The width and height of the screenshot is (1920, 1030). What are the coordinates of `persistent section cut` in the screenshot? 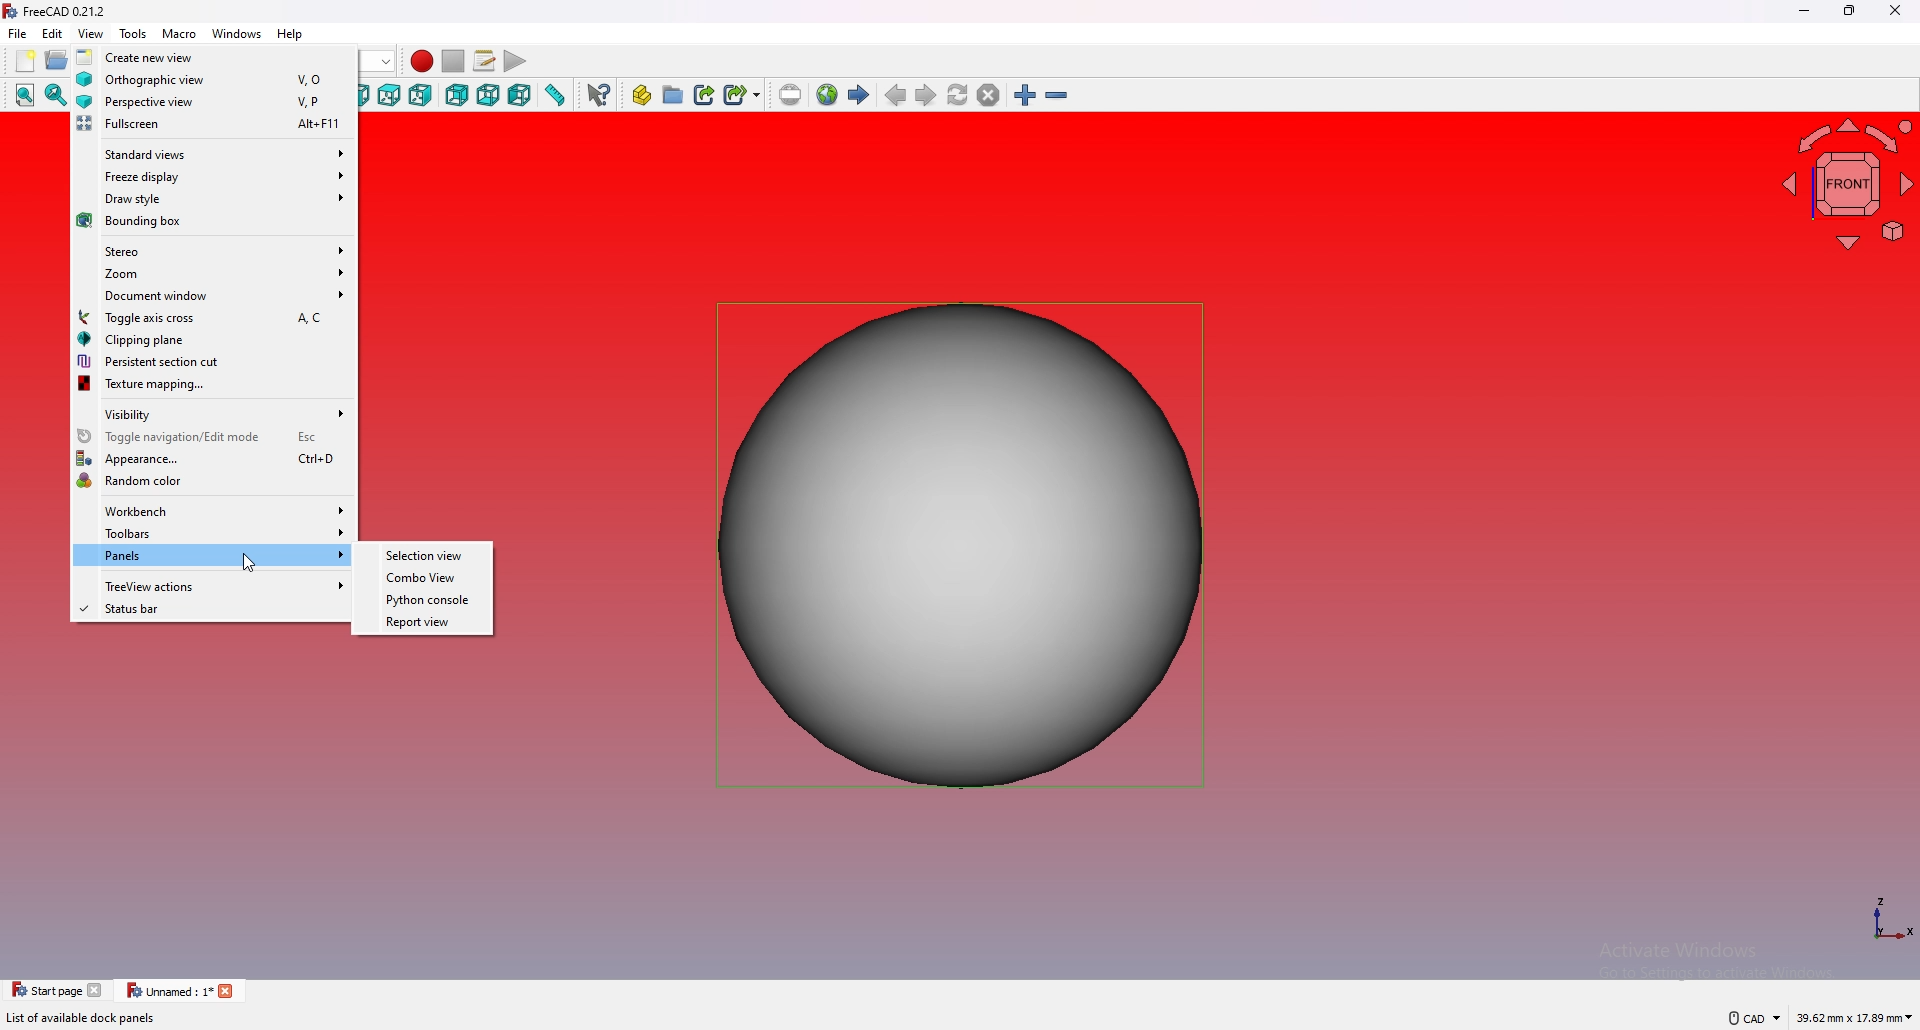 It's located at (213, 361).